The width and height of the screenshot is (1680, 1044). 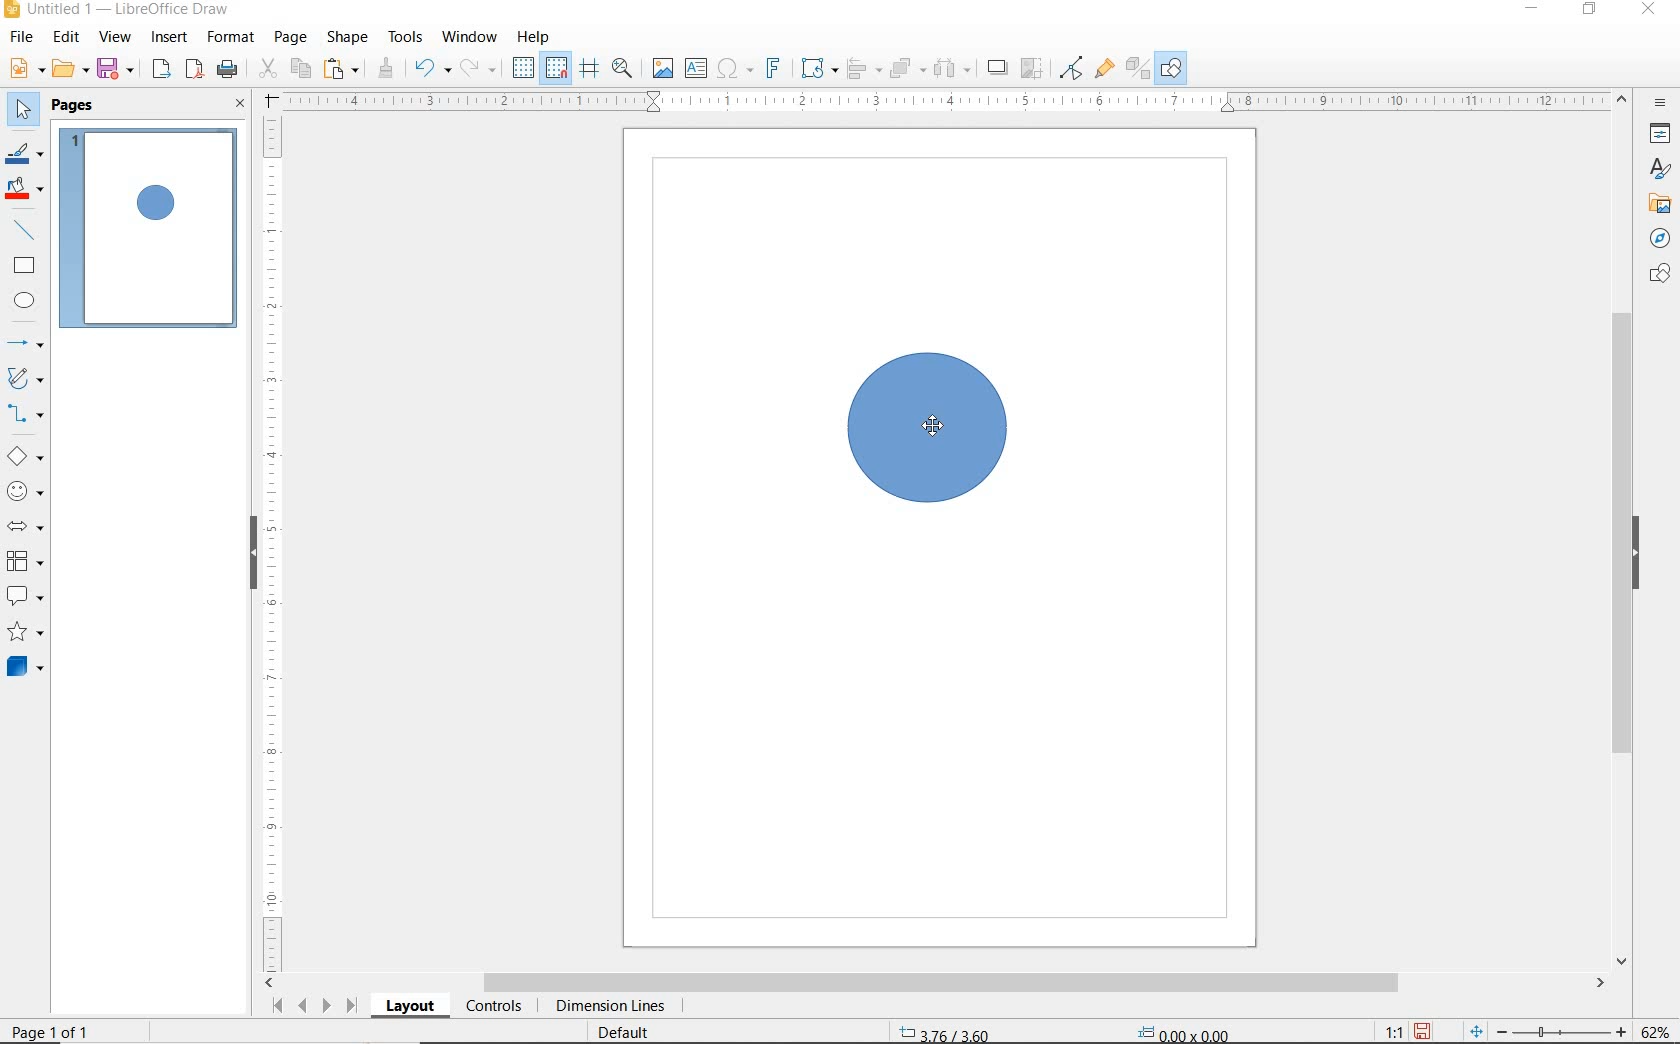 What do you see at coordinates (348, 38) in the screenshot?
I see `SHAPE` at bounding box center [348, 38].